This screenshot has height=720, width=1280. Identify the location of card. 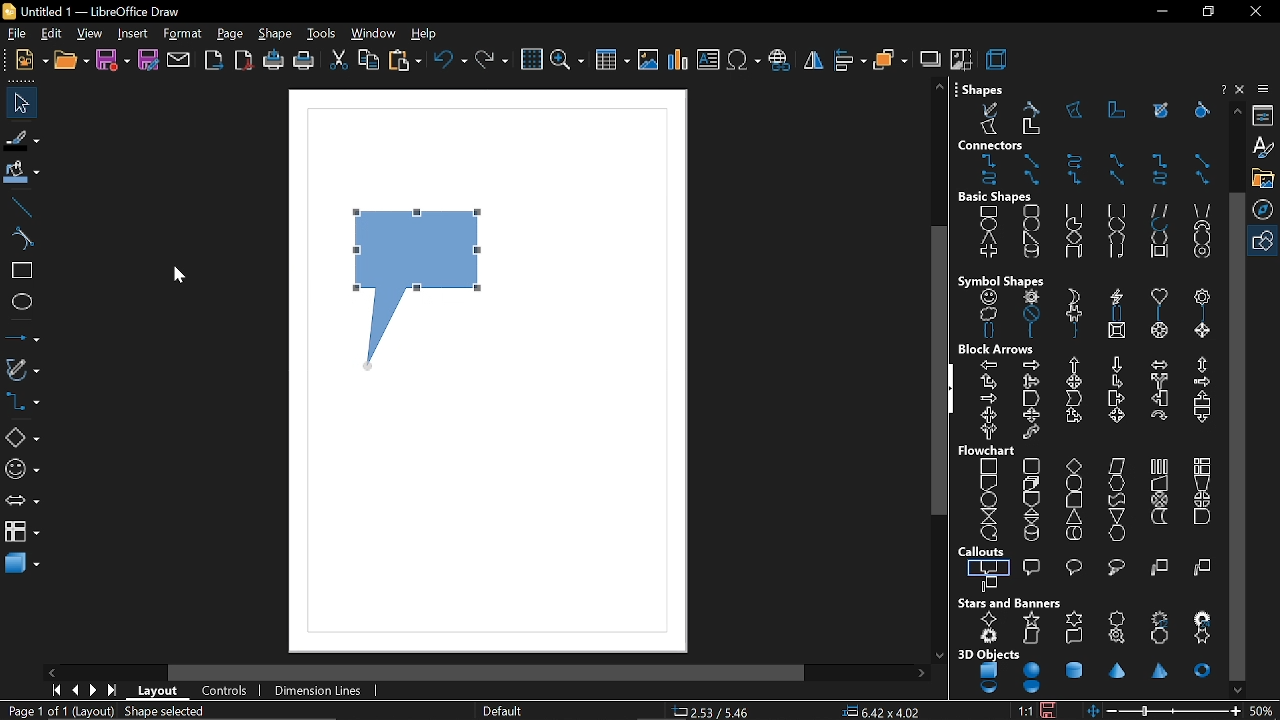
(1071, 500).